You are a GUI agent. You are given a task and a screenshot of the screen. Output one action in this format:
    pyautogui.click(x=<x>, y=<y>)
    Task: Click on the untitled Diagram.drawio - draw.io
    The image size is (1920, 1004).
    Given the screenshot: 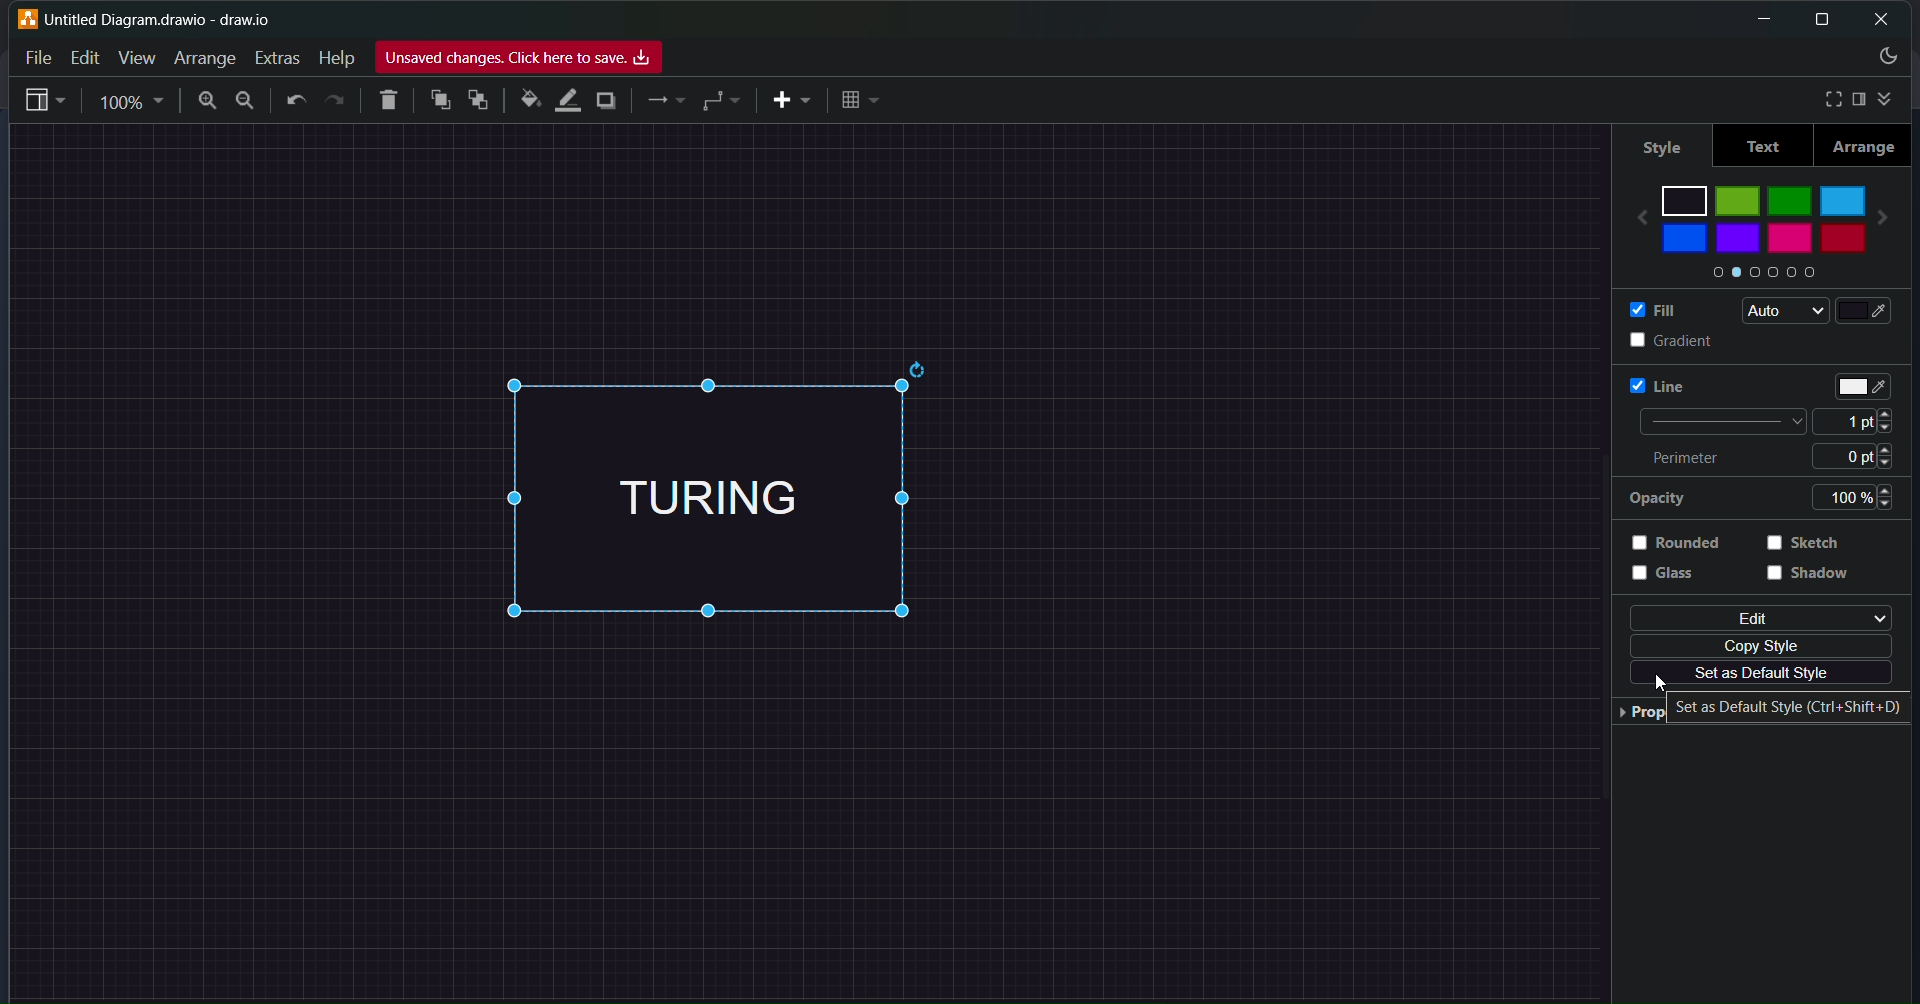 What is the action you would take?
    pyautogui.click(x=171, y=17)
    